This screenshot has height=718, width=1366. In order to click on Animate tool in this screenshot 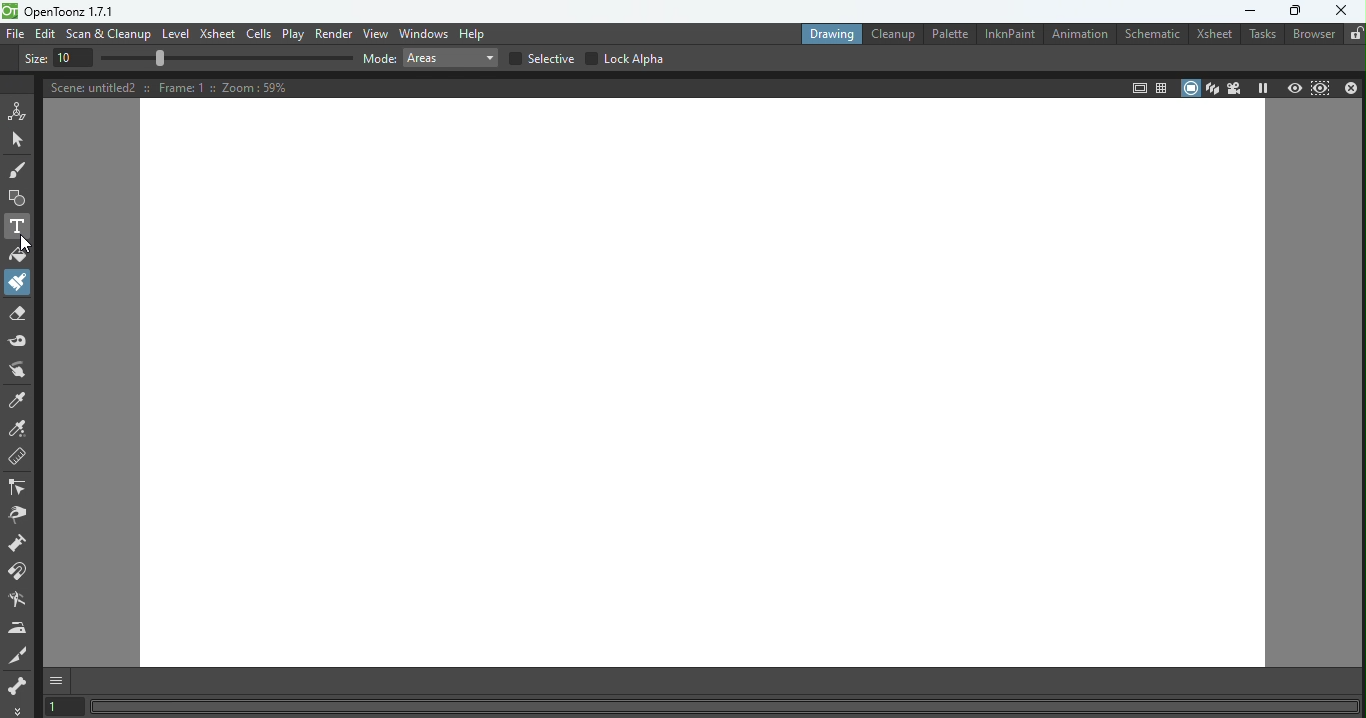, I will do `click(18, 111)`.